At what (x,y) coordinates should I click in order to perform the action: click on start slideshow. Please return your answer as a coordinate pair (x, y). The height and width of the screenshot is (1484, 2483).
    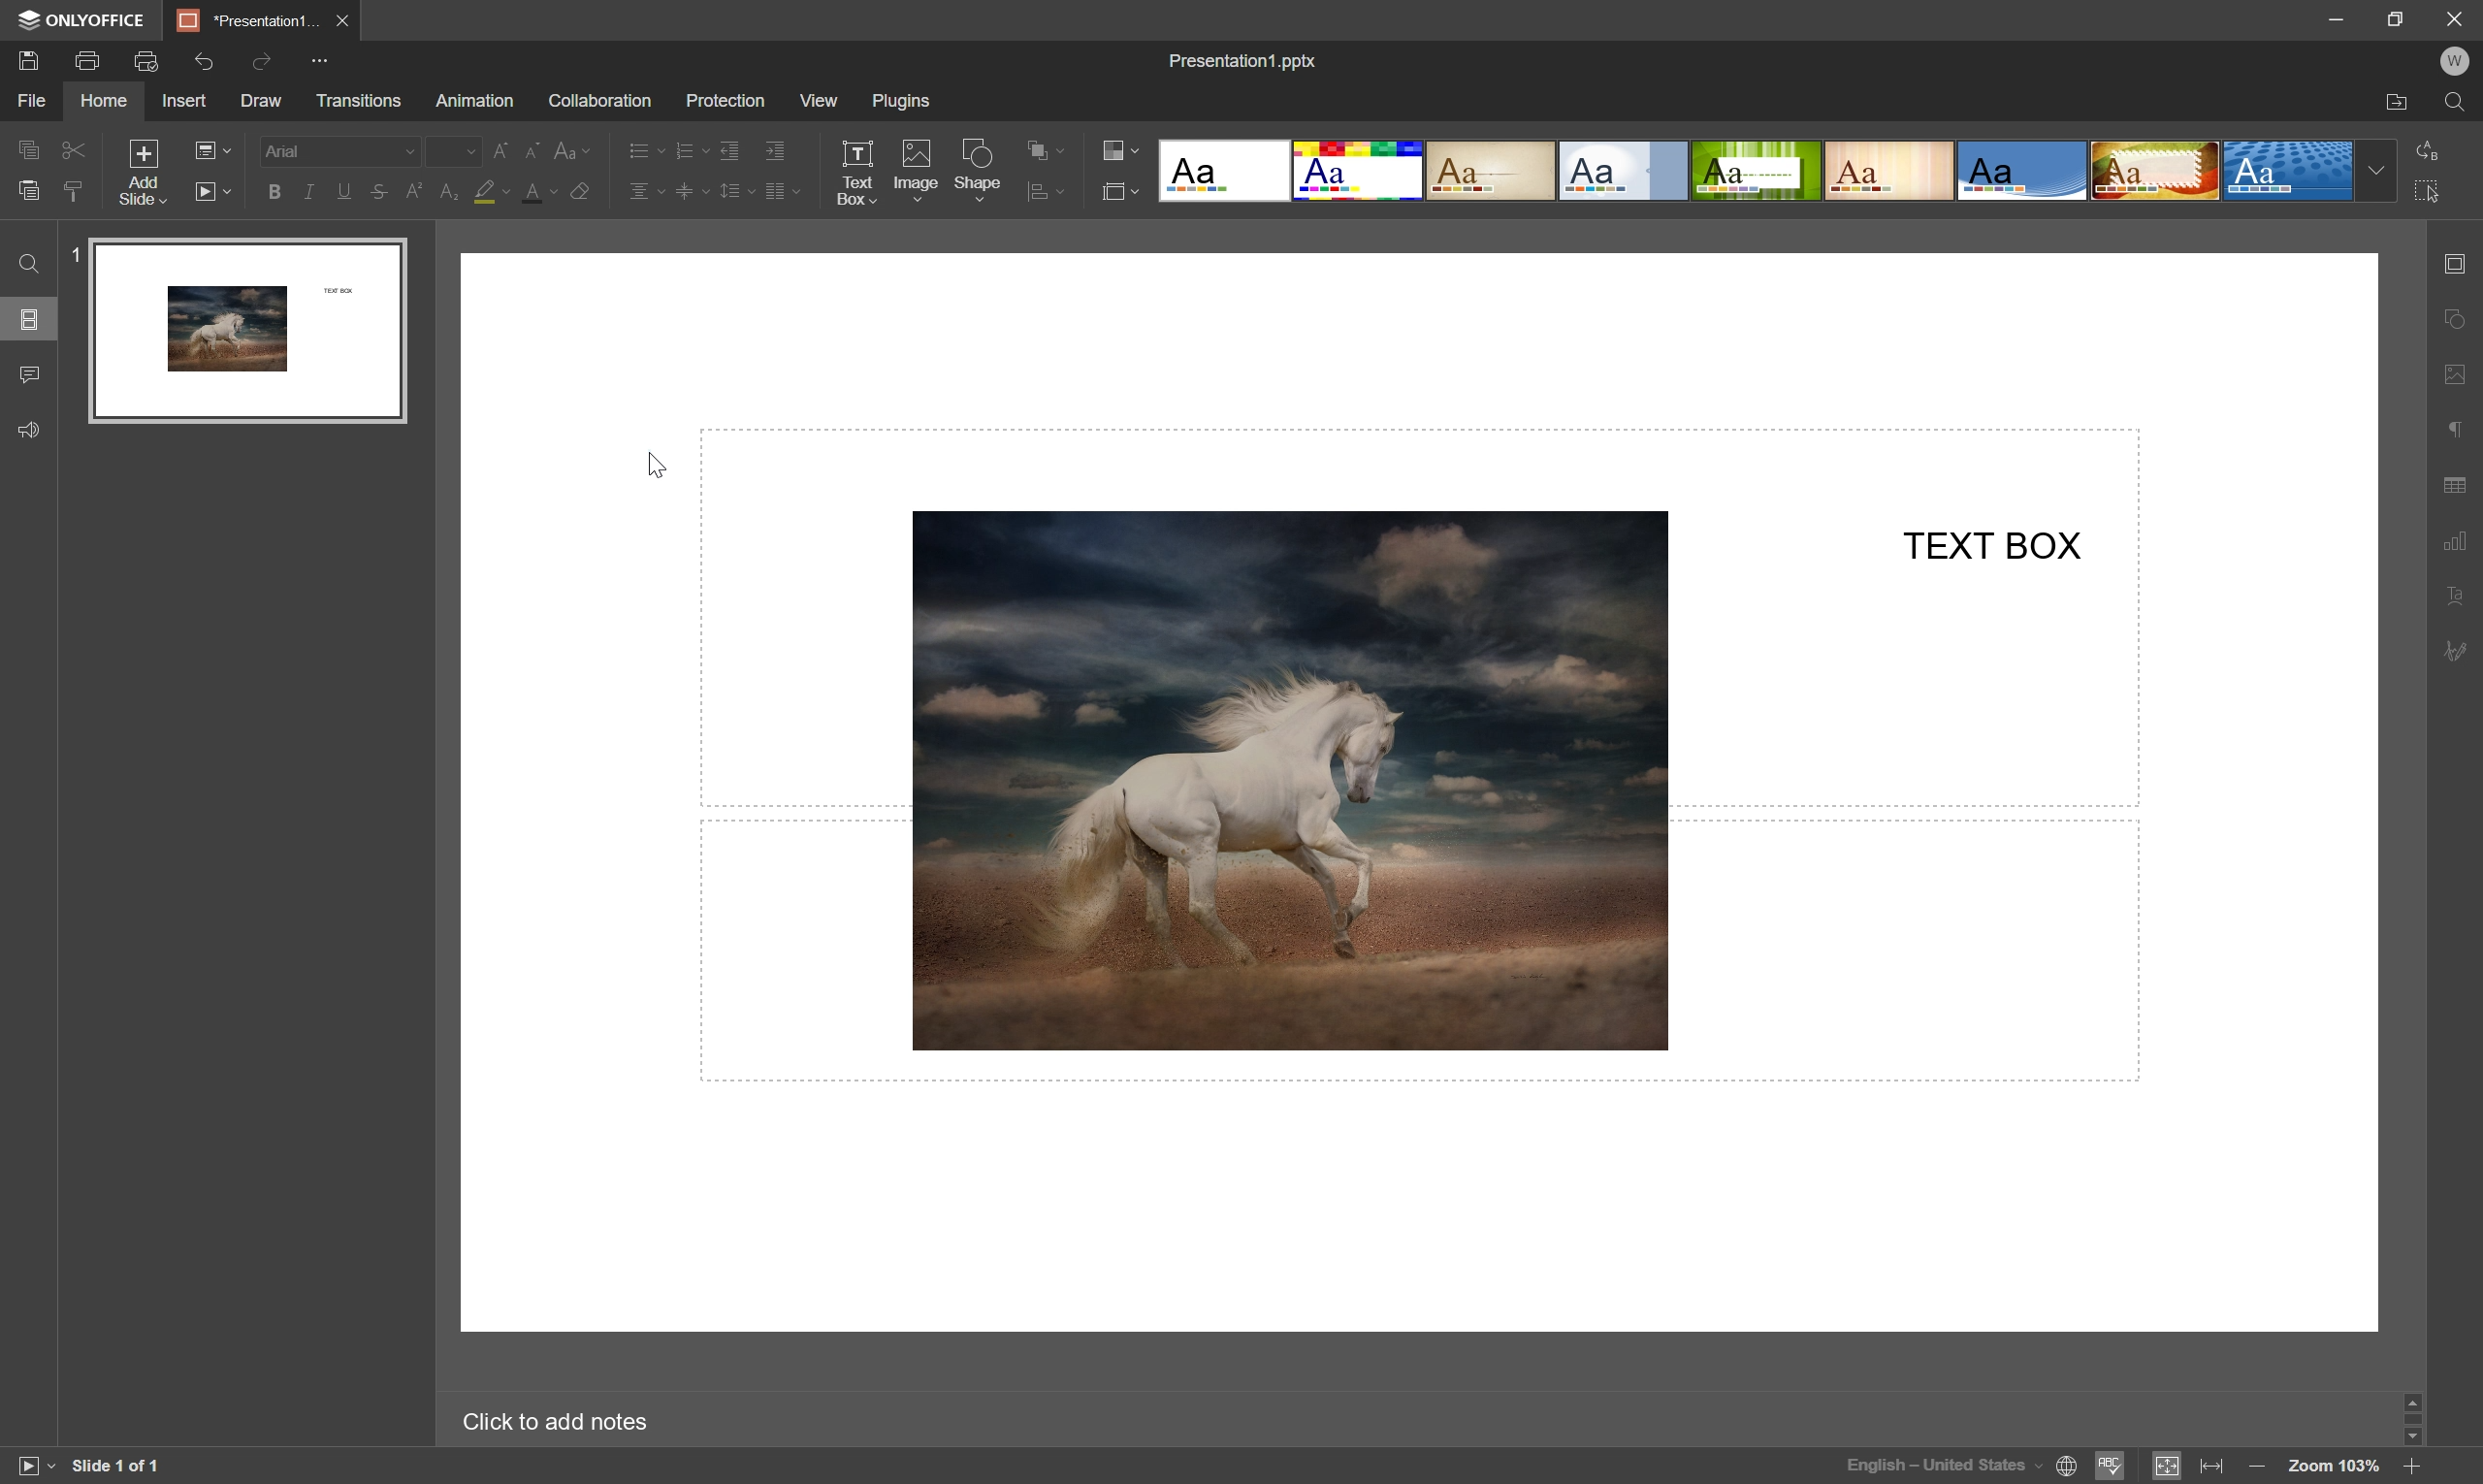
    Looking at the image, I should click on (29, 1465).